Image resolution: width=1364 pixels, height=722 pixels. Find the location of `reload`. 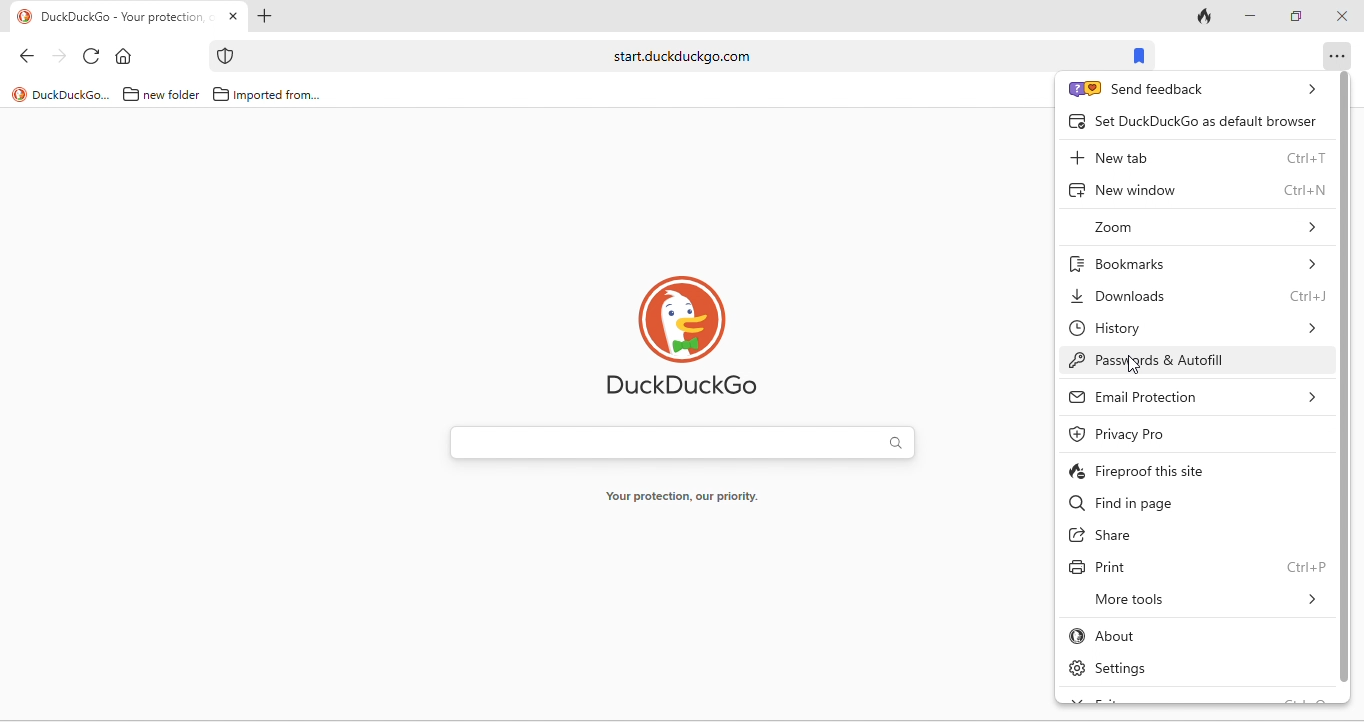

reload is located at coordinates (93, 56).